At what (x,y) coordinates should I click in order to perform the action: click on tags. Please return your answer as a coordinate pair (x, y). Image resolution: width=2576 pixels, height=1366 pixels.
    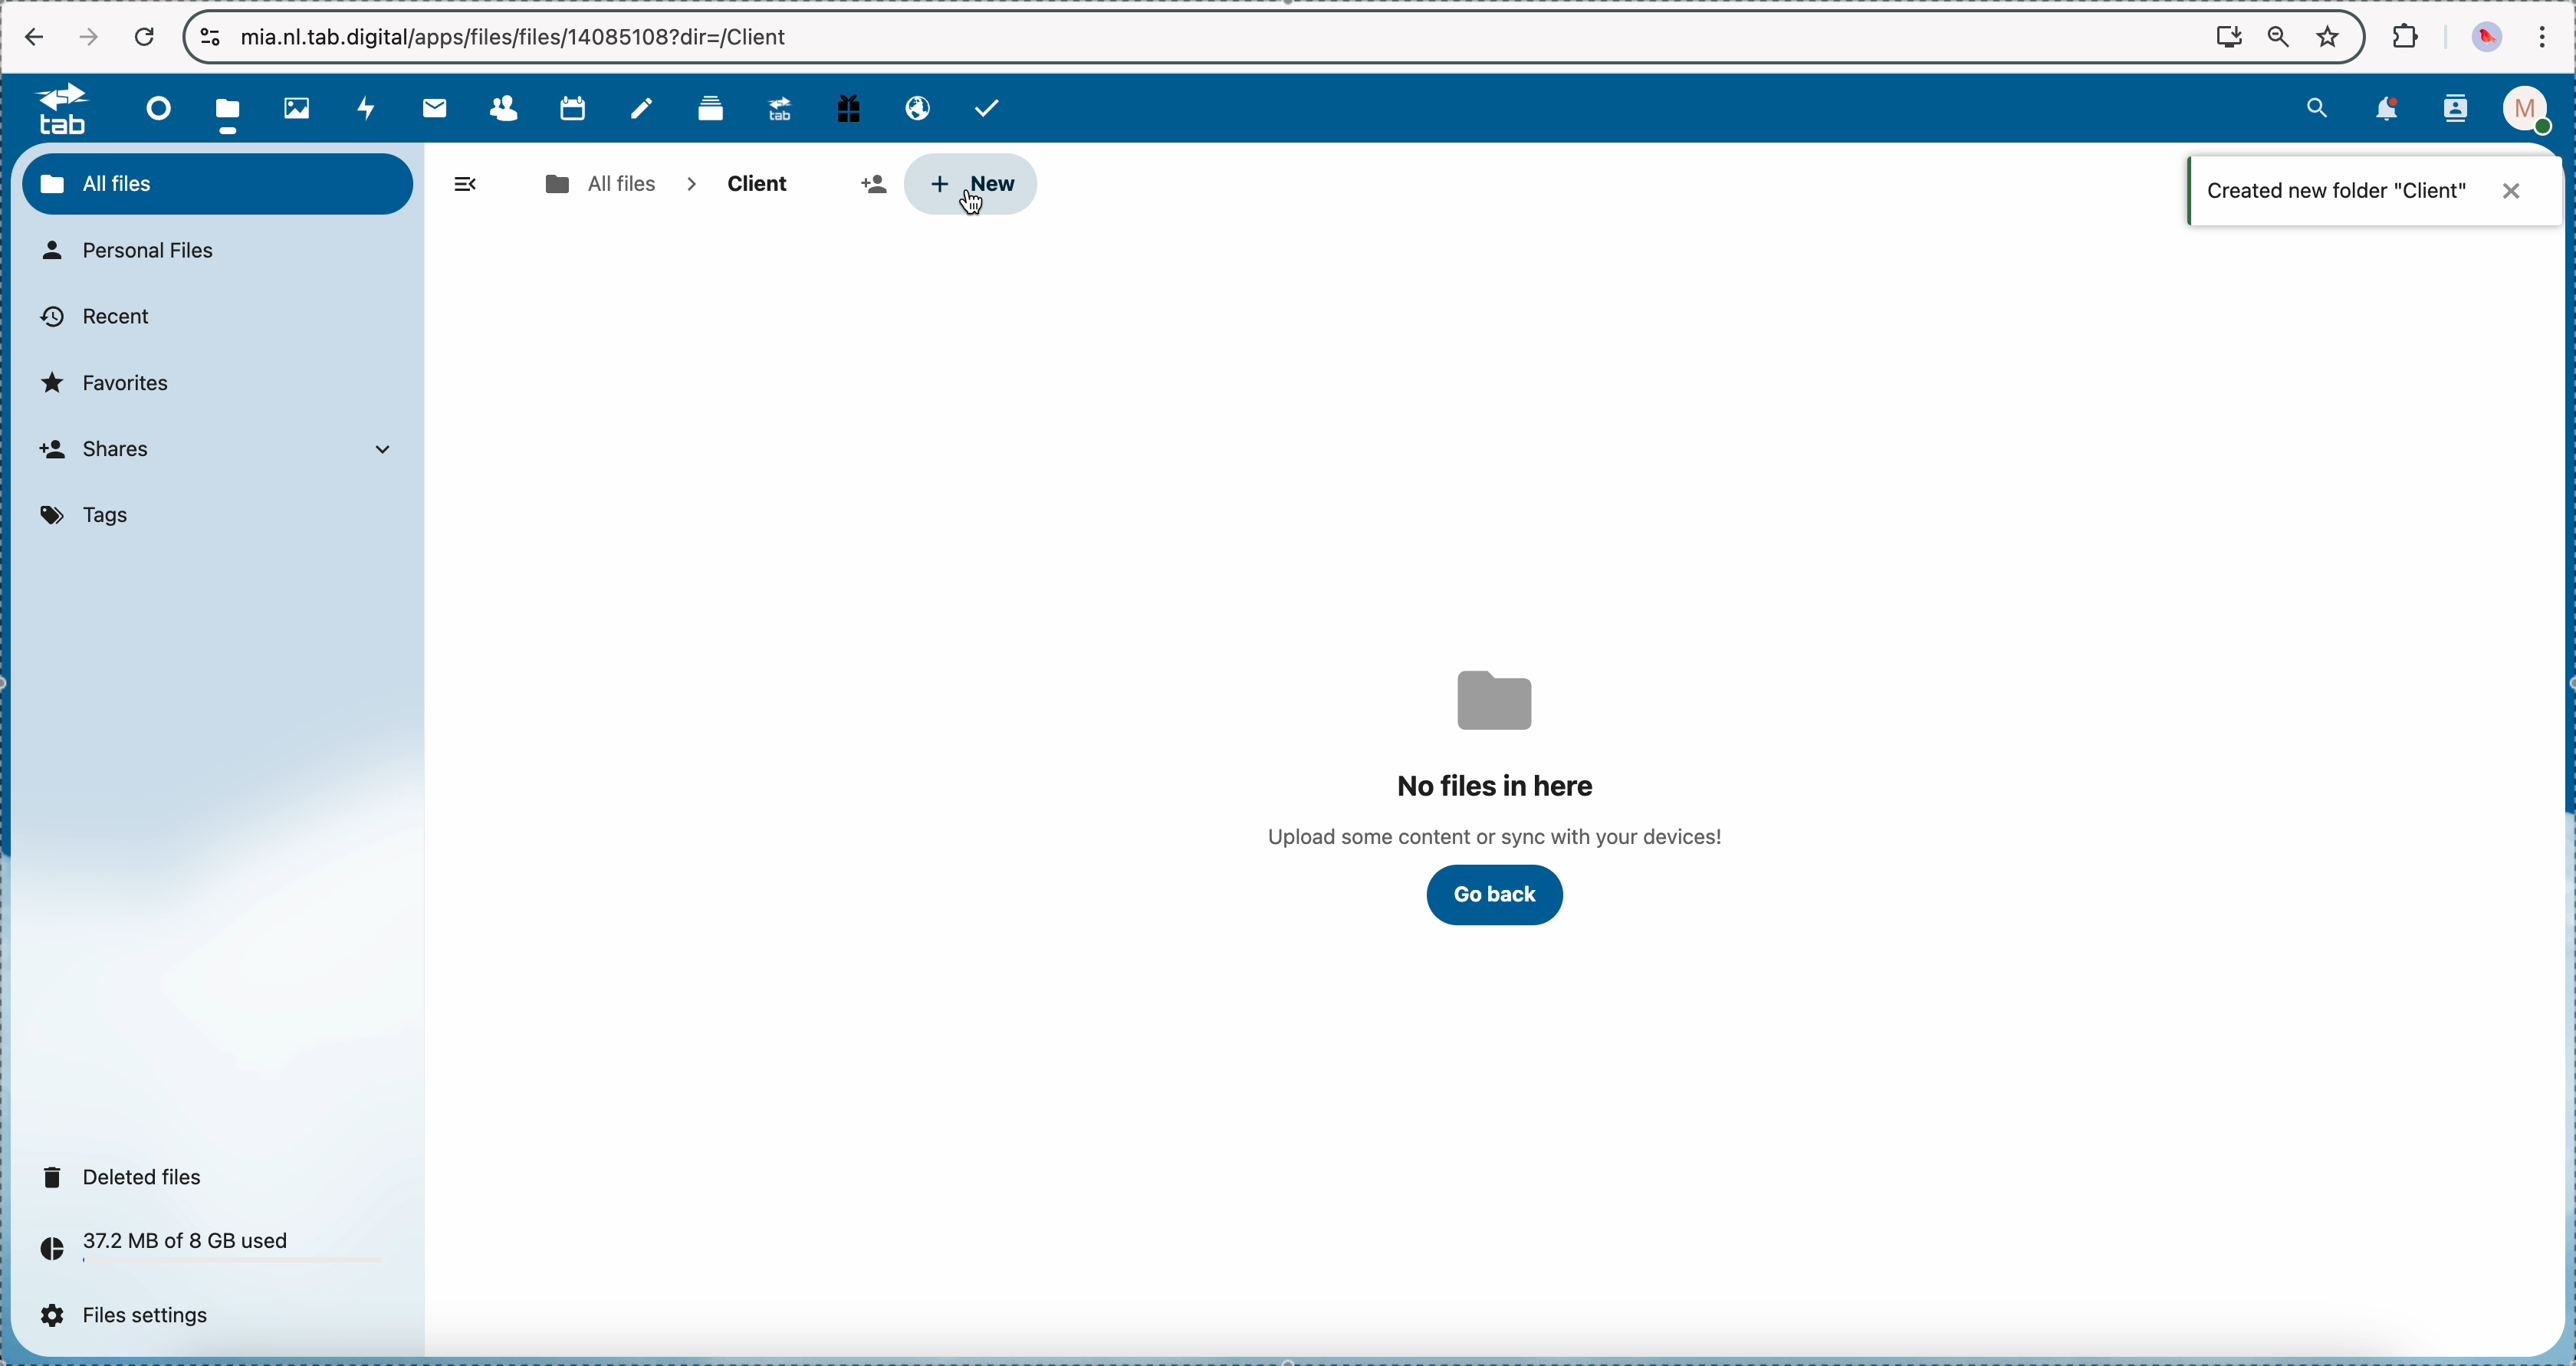
    Looking at the image, I should click on (92, 517).